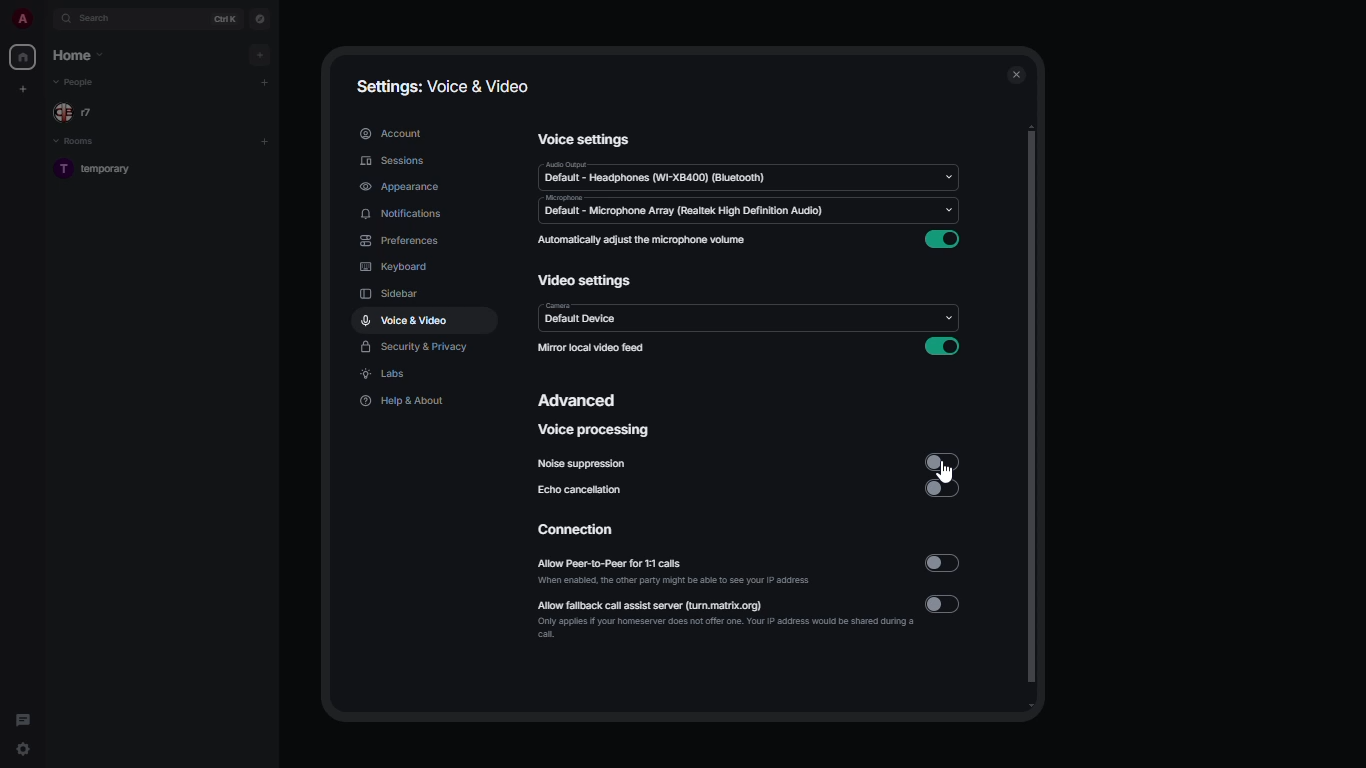  I want to click on mirror local video feed, so click(593, 347).